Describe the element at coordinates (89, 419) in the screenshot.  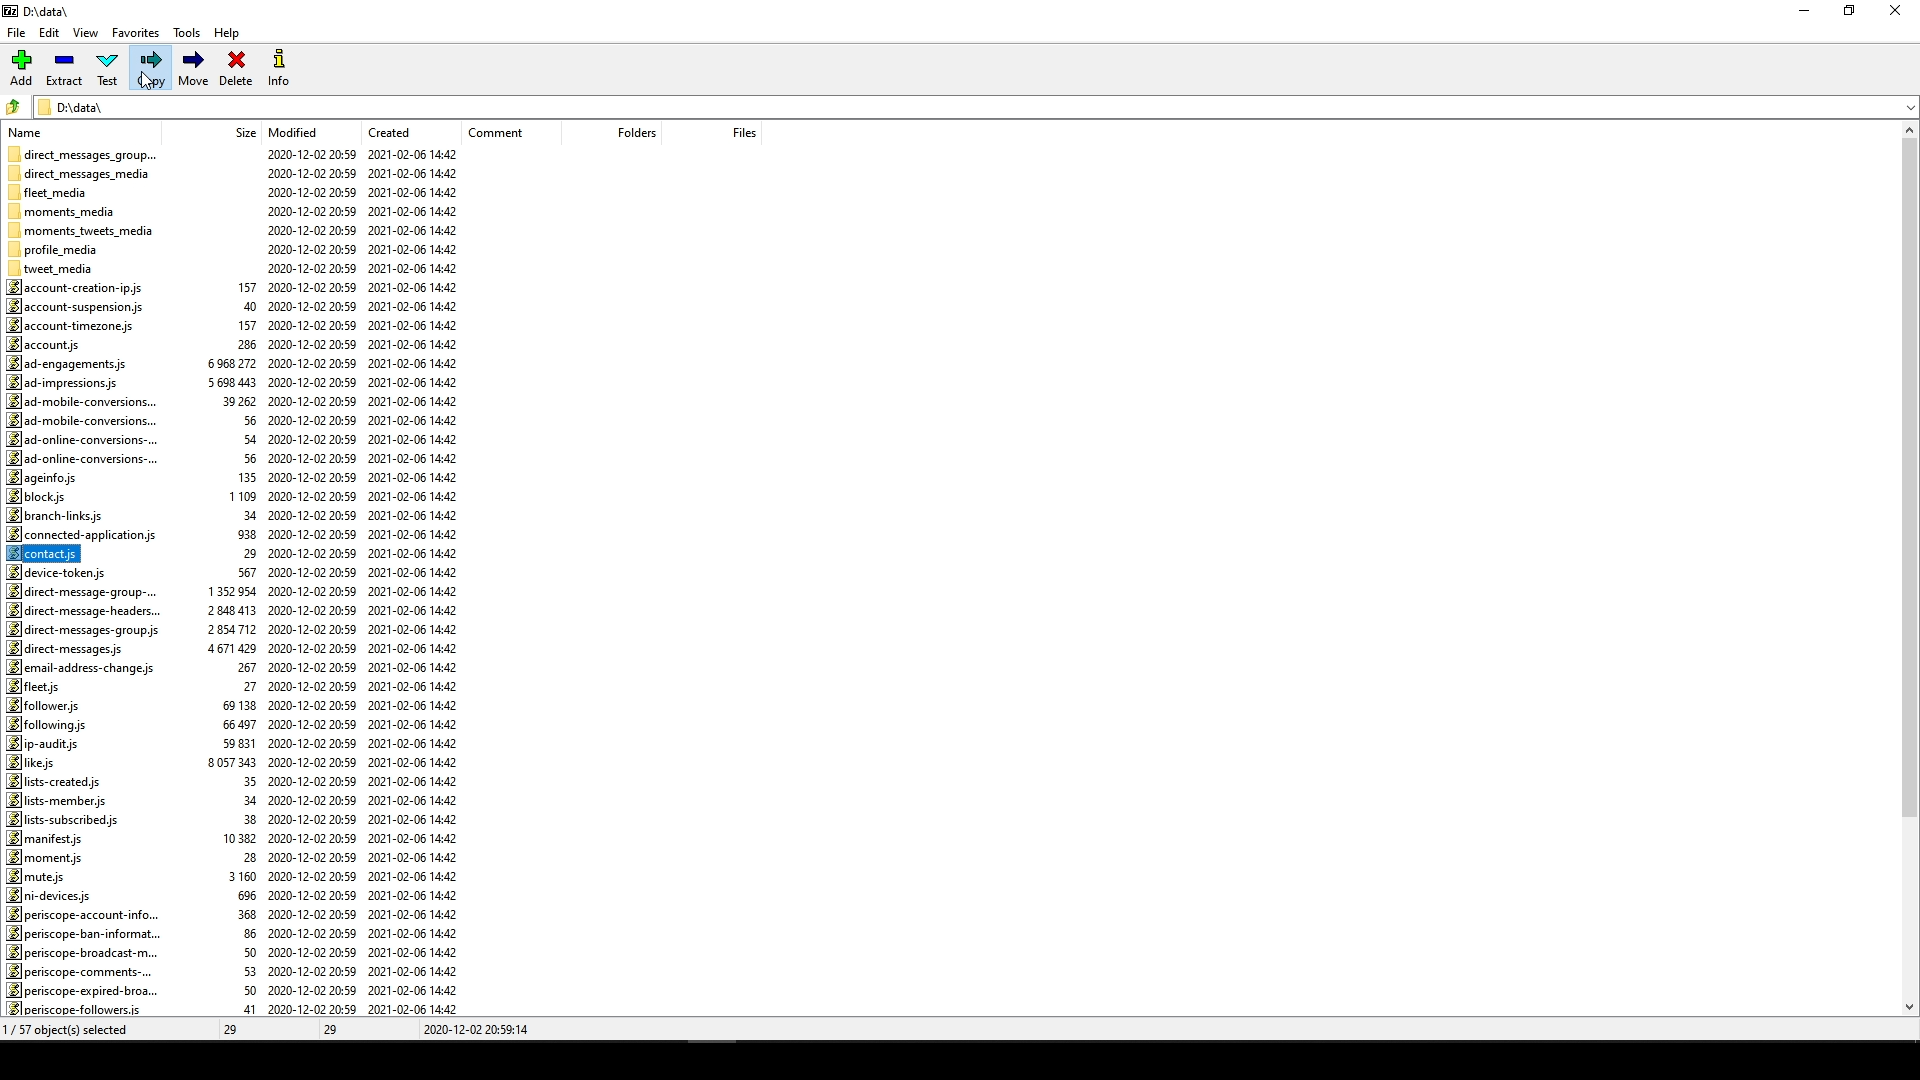
I see `ad-mobile-conversions` at that location.